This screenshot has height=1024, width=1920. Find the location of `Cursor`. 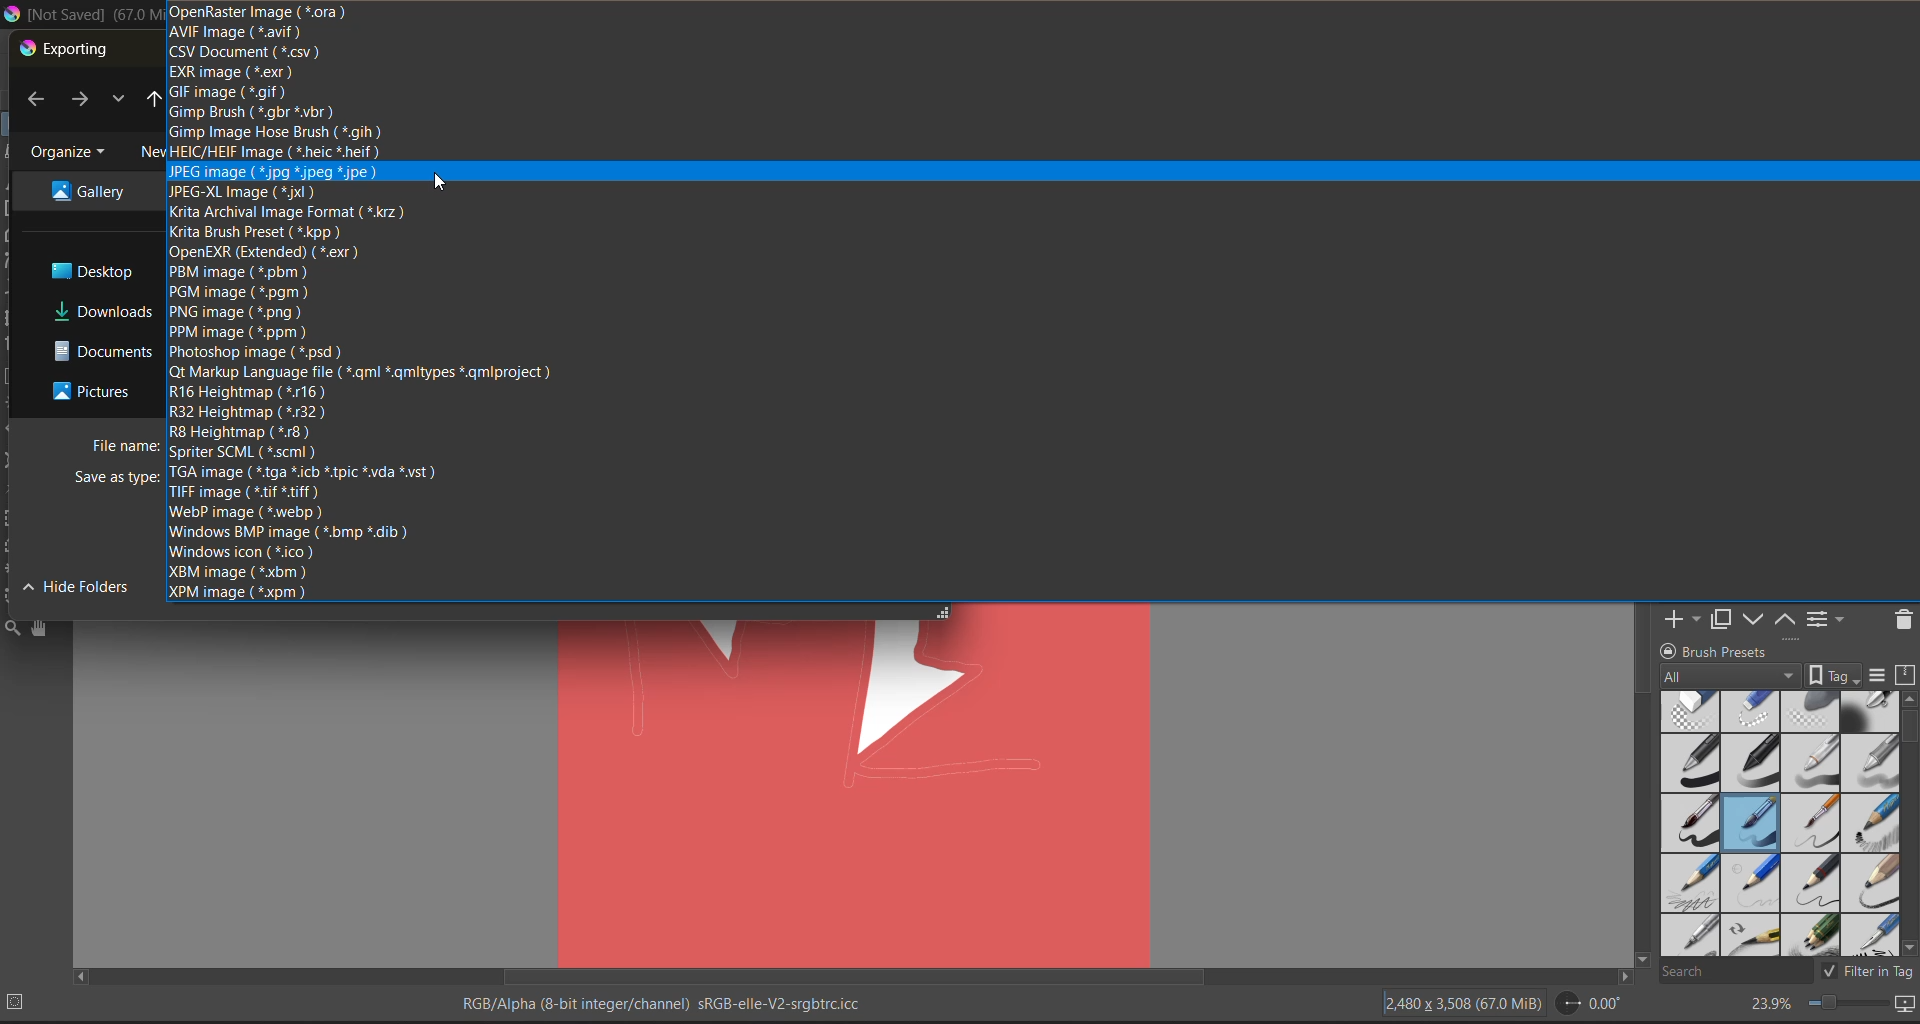

Cursor is located at coordinates (441, 181).